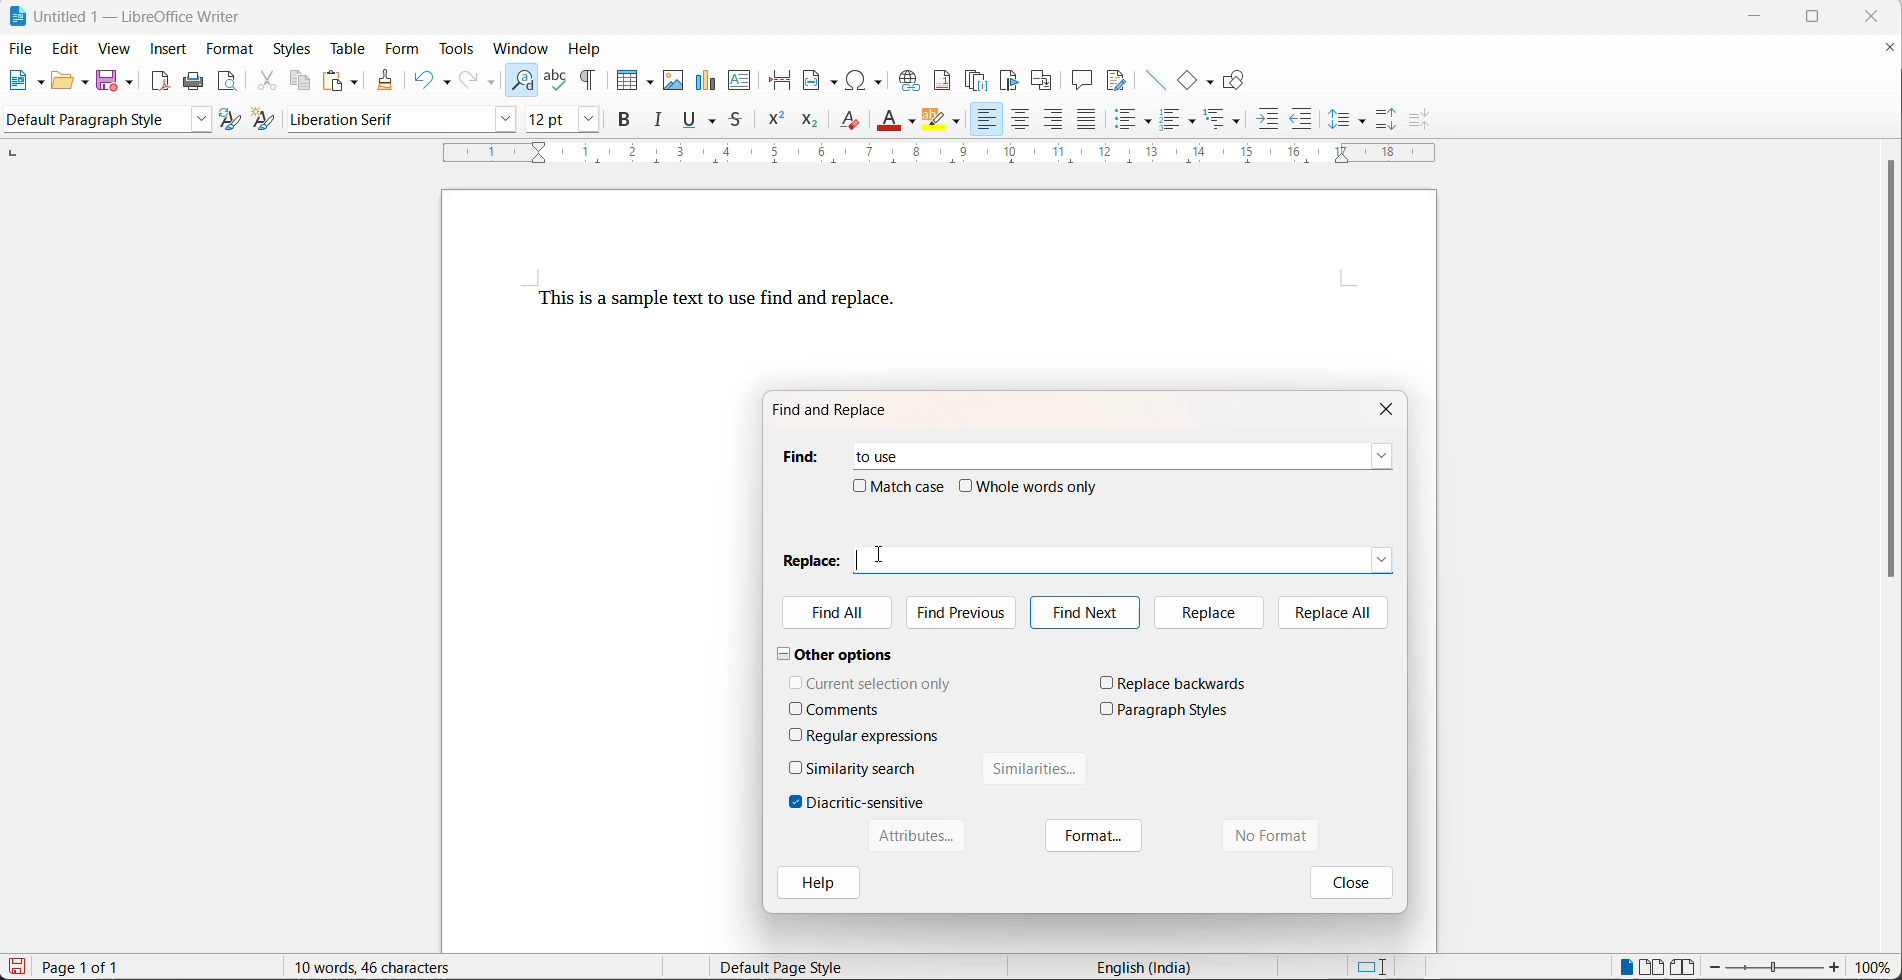 Image resolution: width=1902 pixels, height=980 pixels. Describe the element at coordinates (689, 122) in the screenshot. I see `underline` at that location.